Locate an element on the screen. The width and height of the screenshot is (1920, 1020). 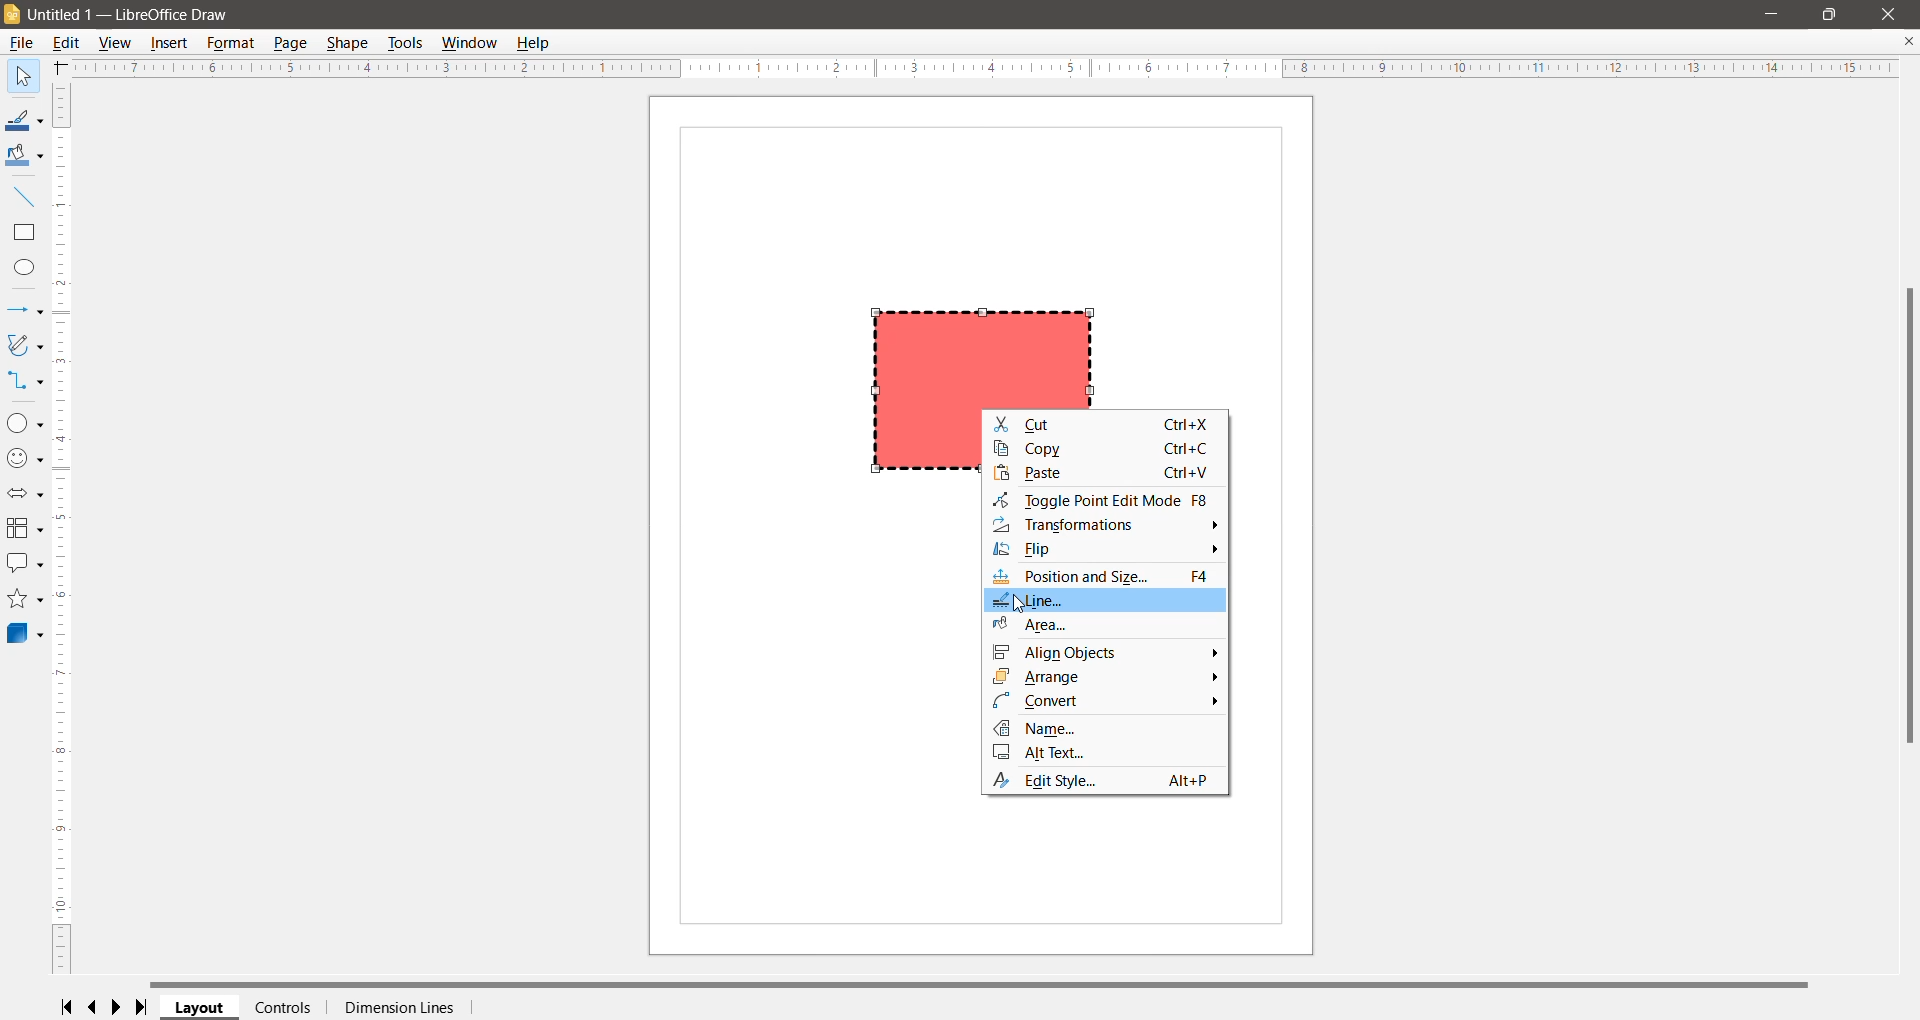
Close is located at coordinates (1889, 15).